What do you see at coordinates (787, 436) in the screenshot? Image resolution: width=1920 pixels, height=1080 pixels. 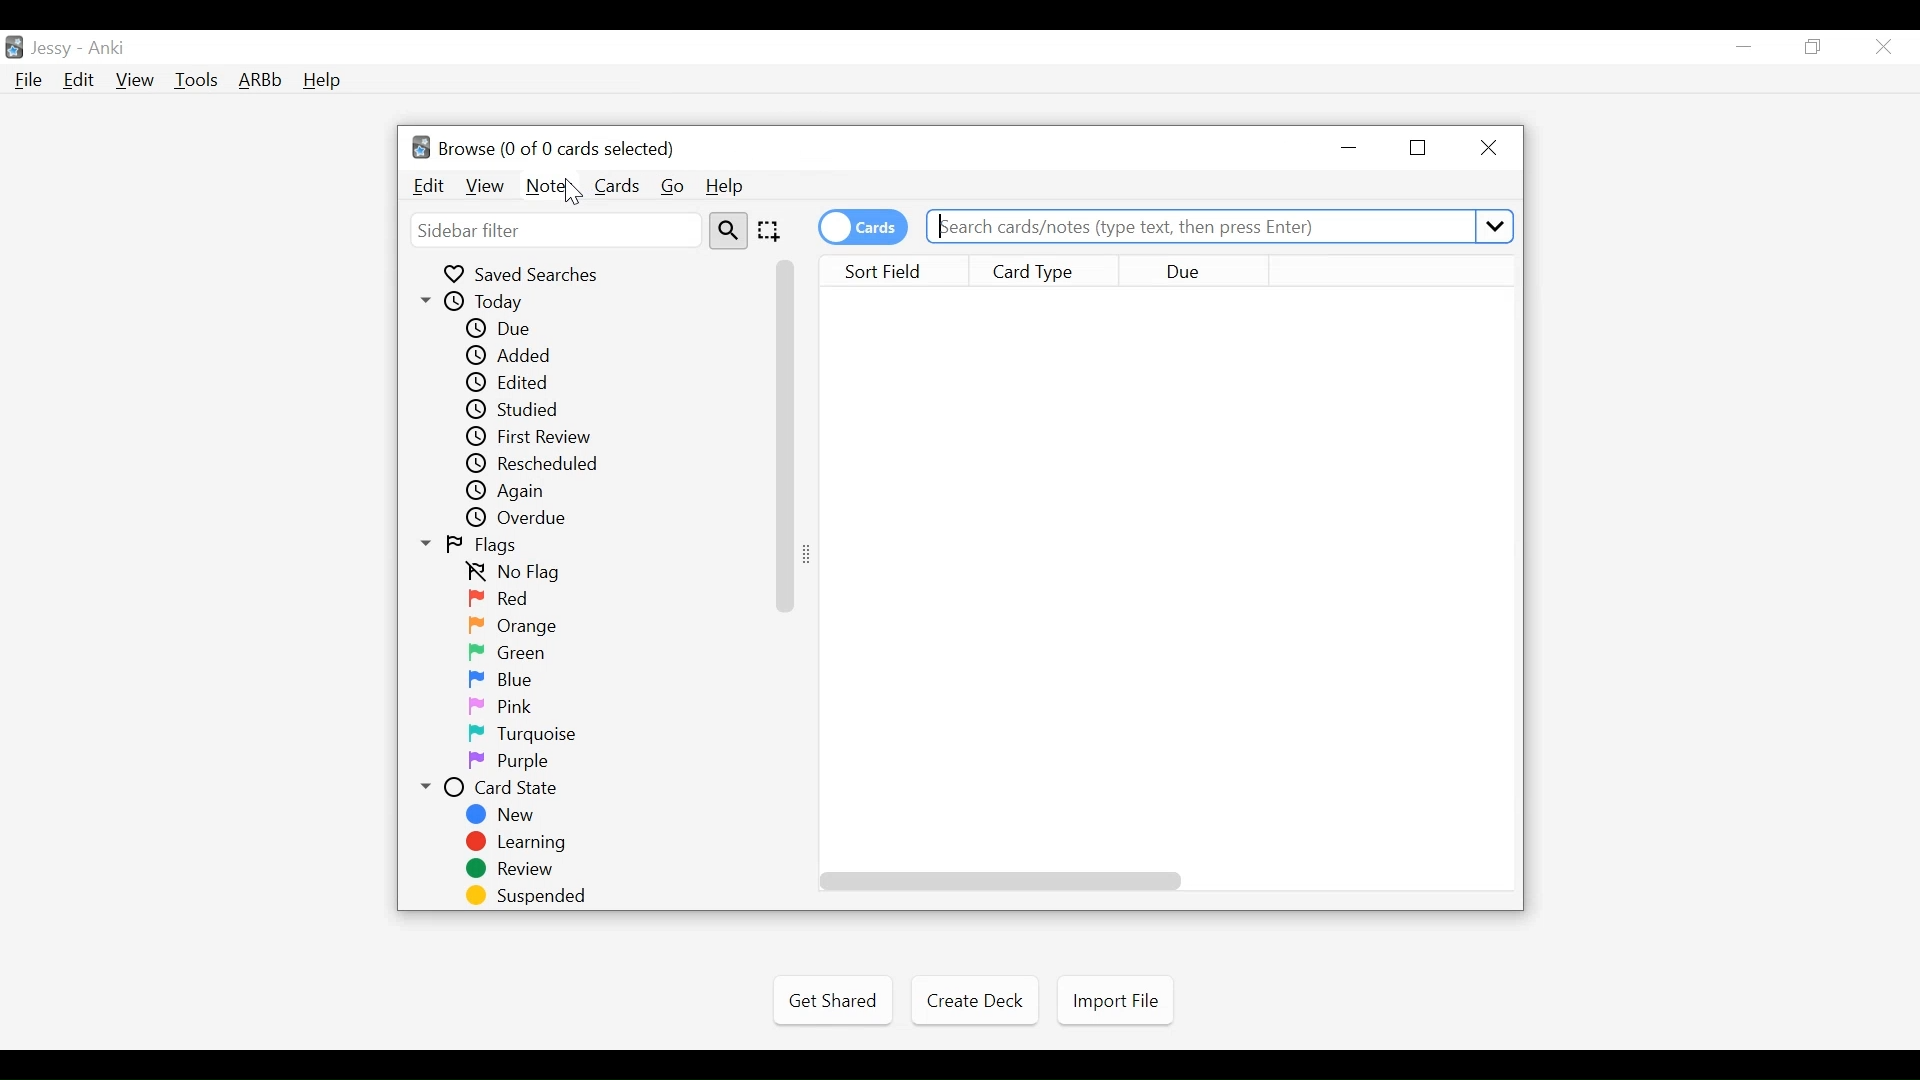 I see `Vertical Scroll bar` at bounding box center [787, 436].